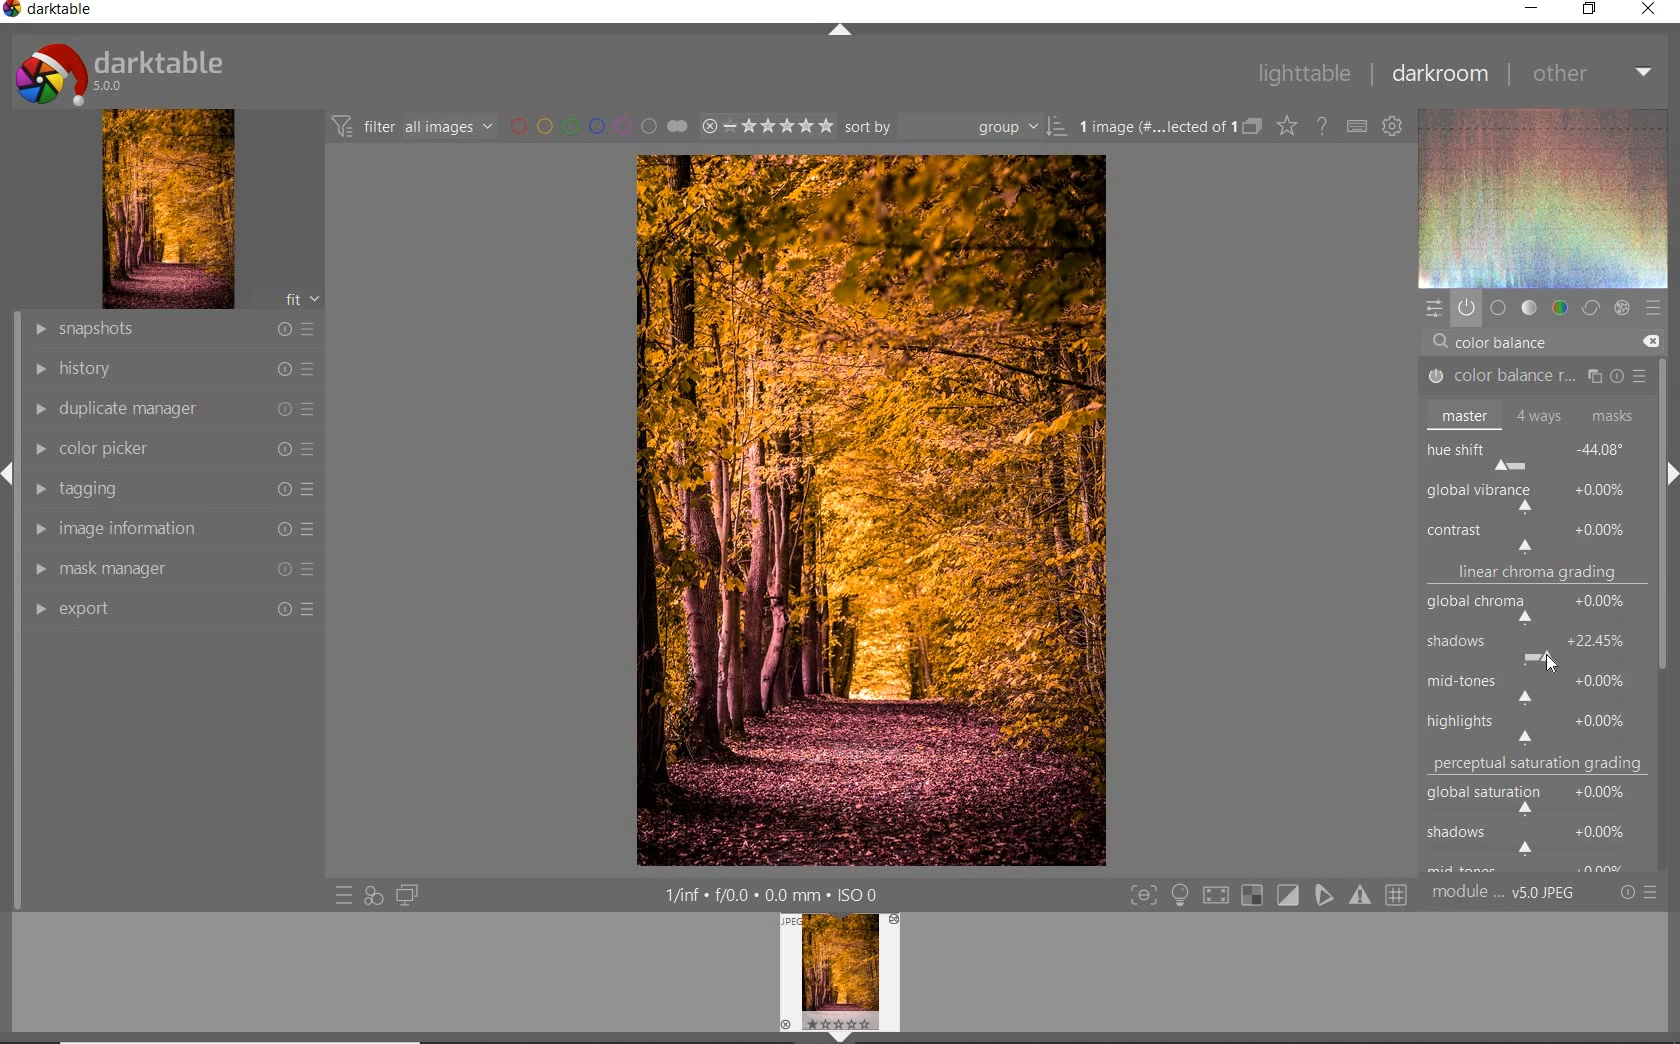 The image size is (1680, 1044). I want to click on show global preference, so click(1394, 128).